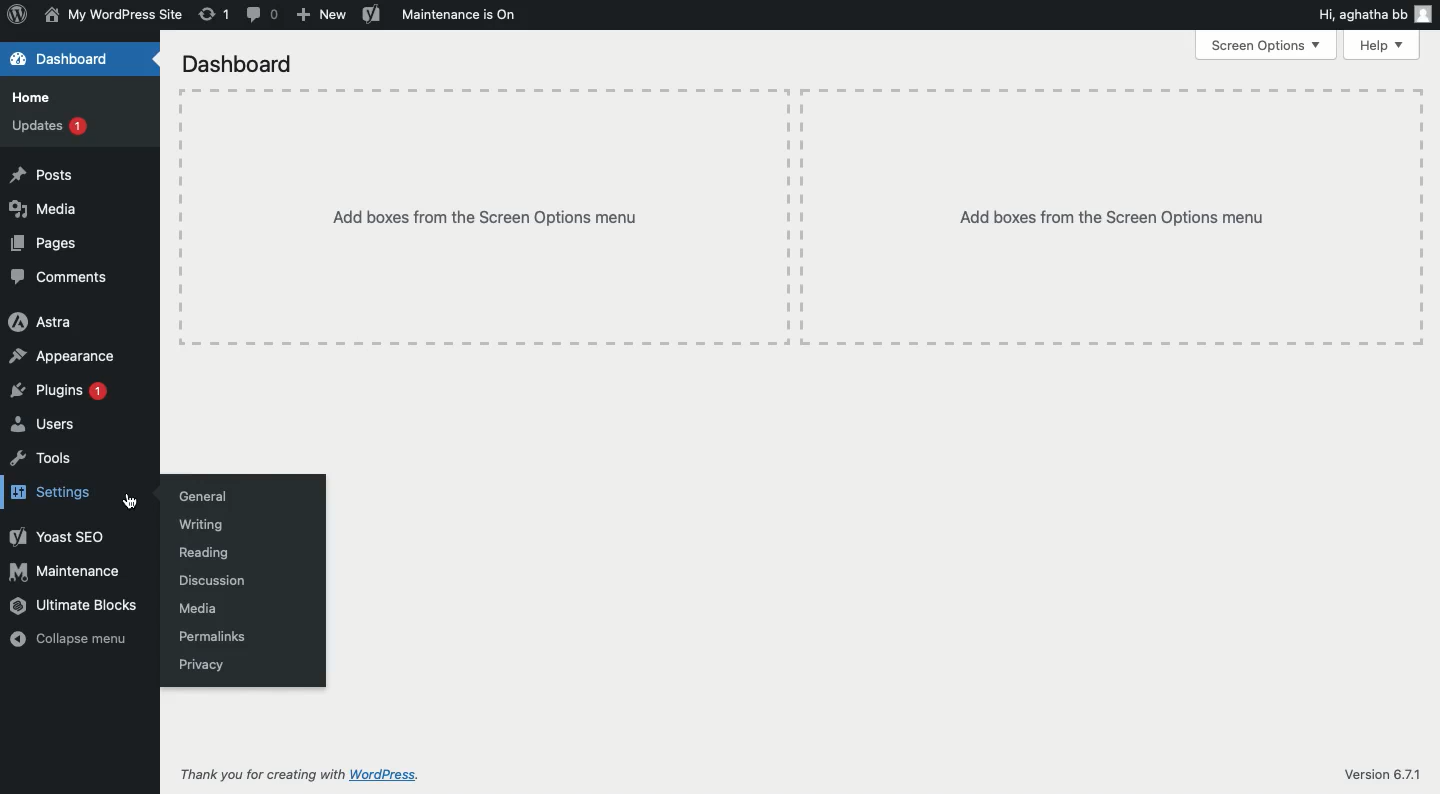  What do you see at coordinates (57, 538) in the screenshot?
I see `Yoast` at bounding box center [57, 538].